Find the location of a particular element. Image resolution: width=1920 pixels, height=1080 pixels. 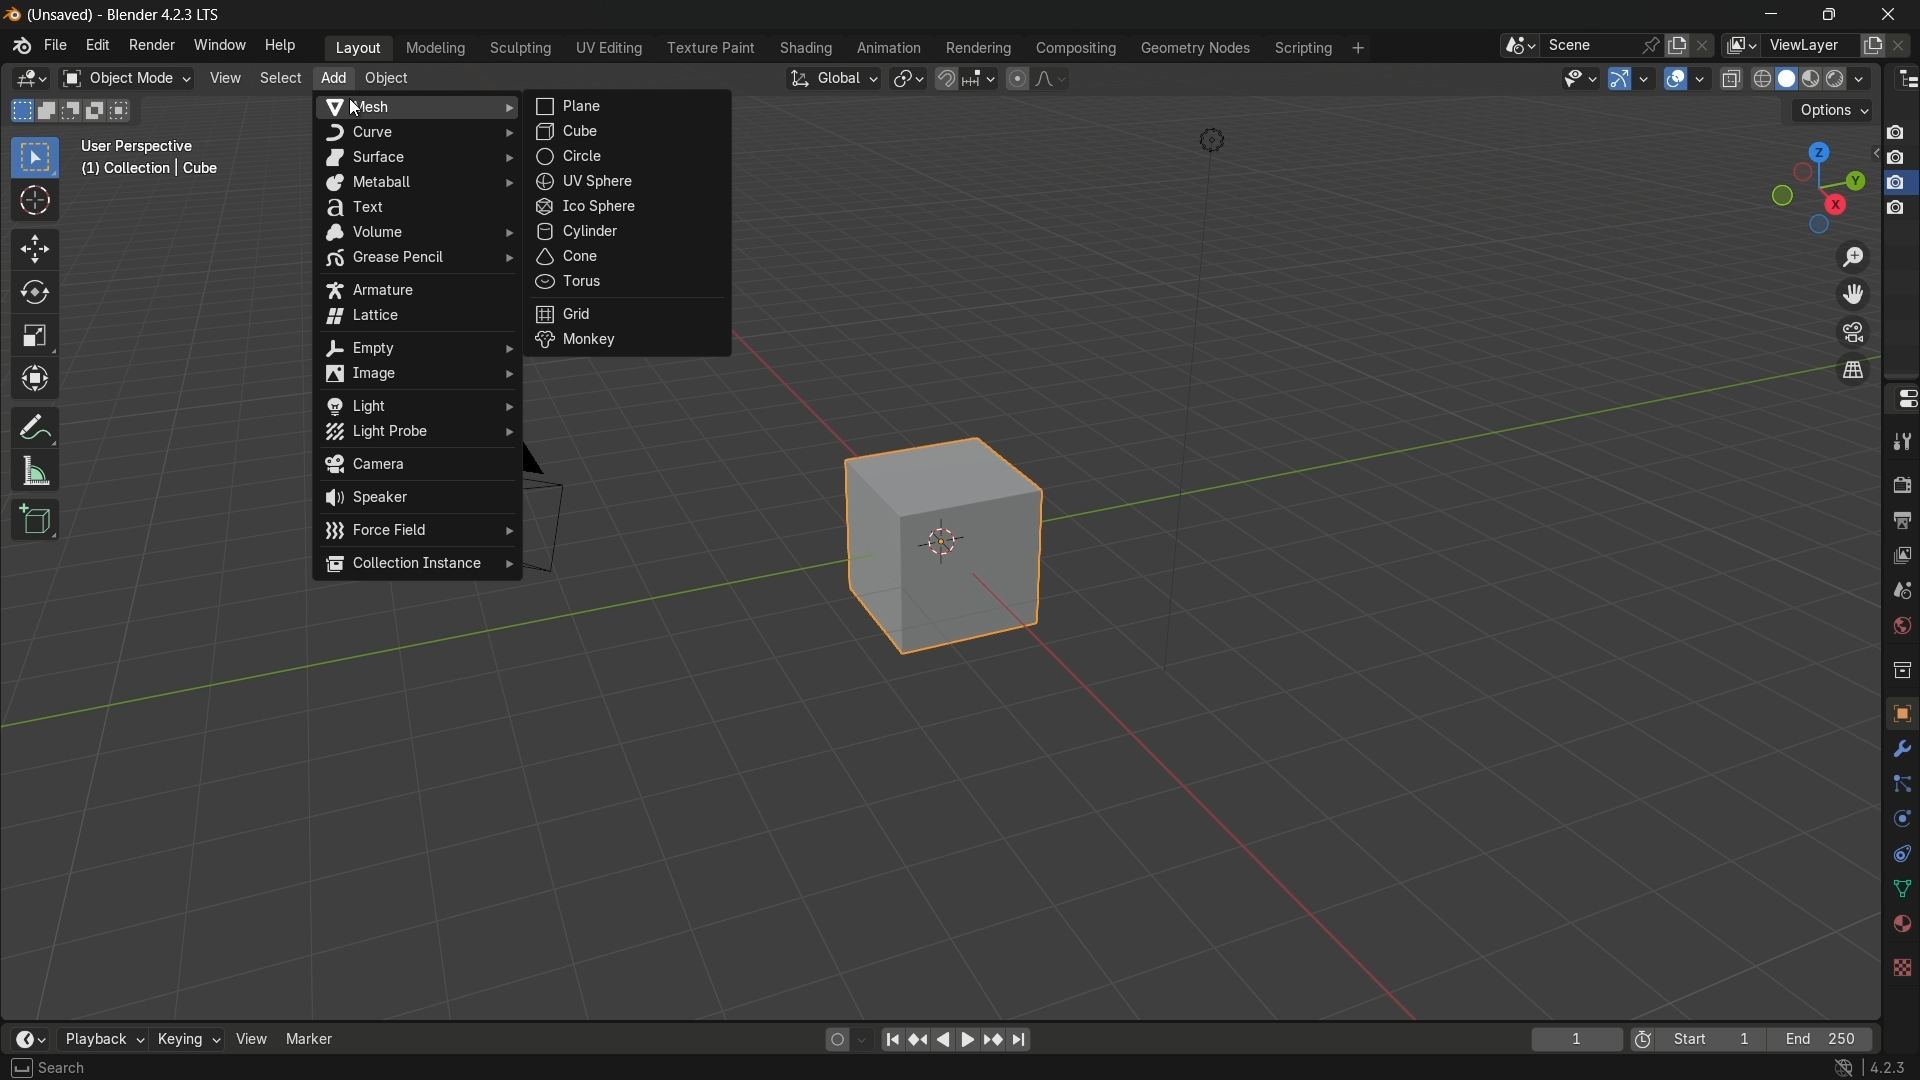

circle is located at coordinates (629, 156).